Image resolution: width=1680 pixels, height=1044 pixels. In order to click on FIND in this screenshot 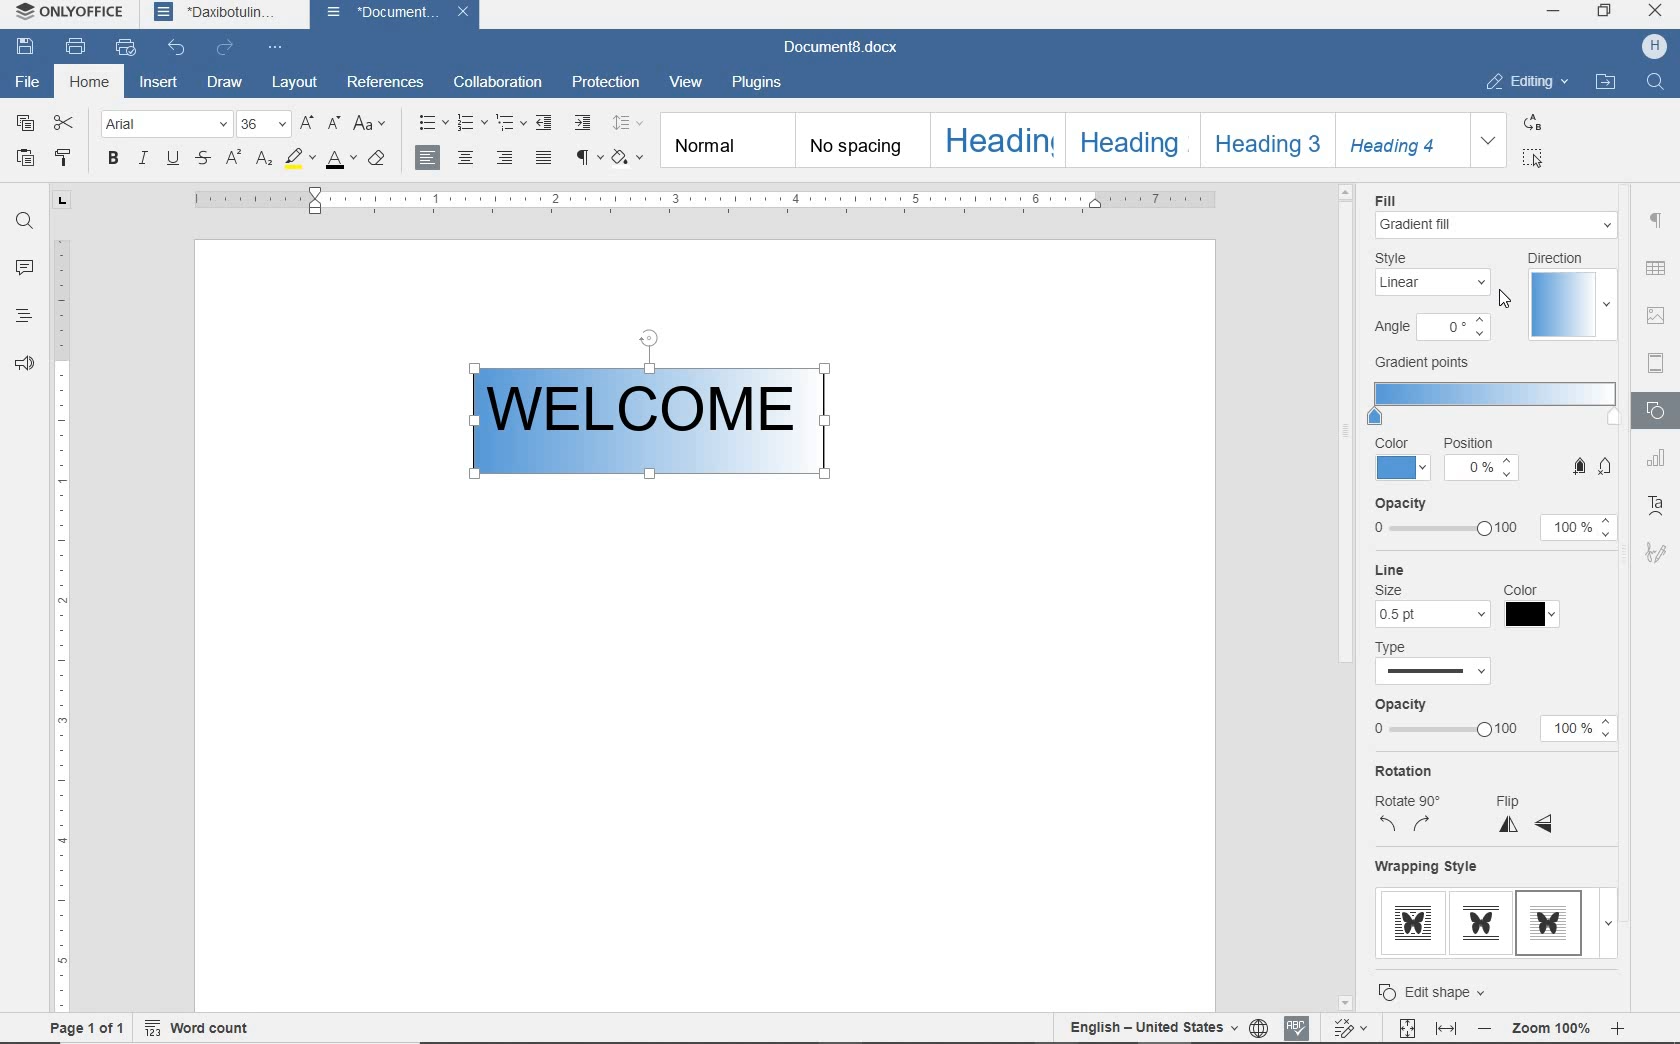, I will do `click(1654, 84)`.